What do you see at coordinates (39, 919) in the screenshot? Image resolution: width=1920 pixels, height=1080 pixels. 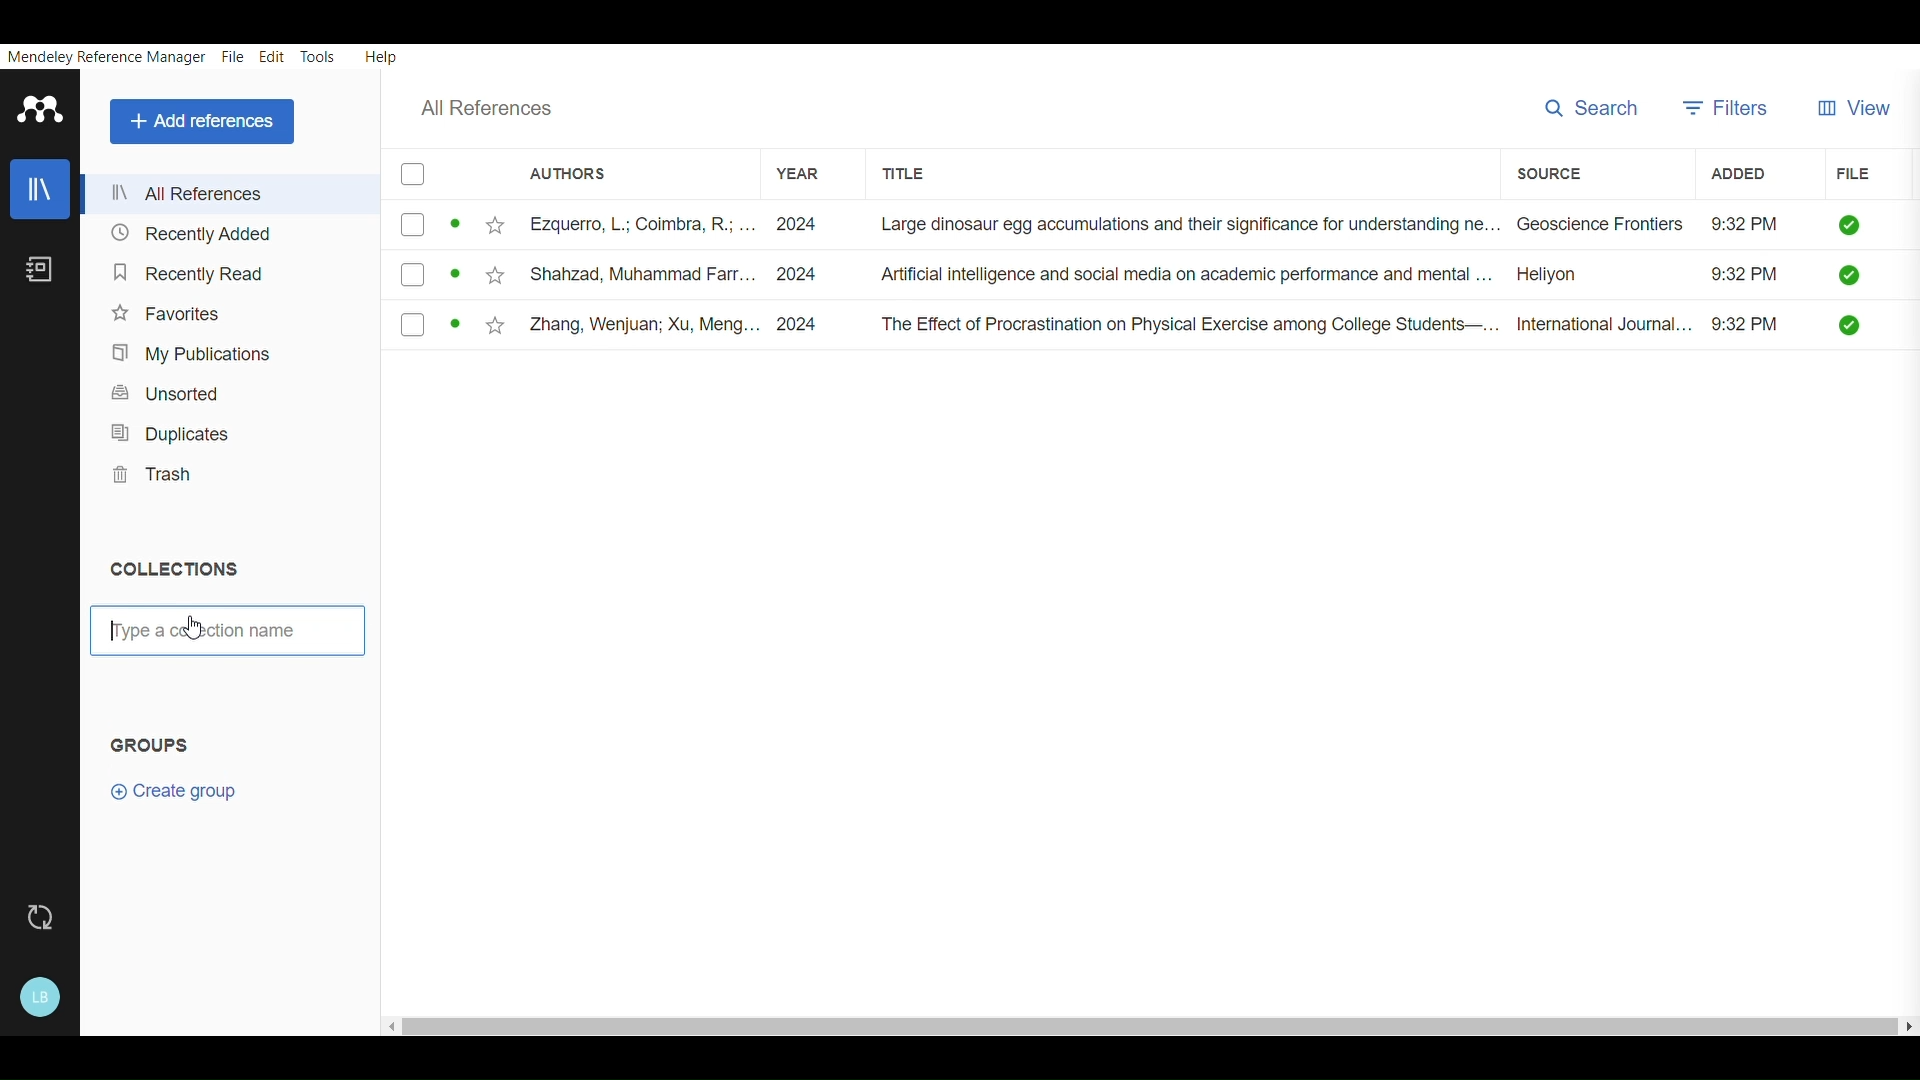 I see `Sync` at bounding box center [39, 919].